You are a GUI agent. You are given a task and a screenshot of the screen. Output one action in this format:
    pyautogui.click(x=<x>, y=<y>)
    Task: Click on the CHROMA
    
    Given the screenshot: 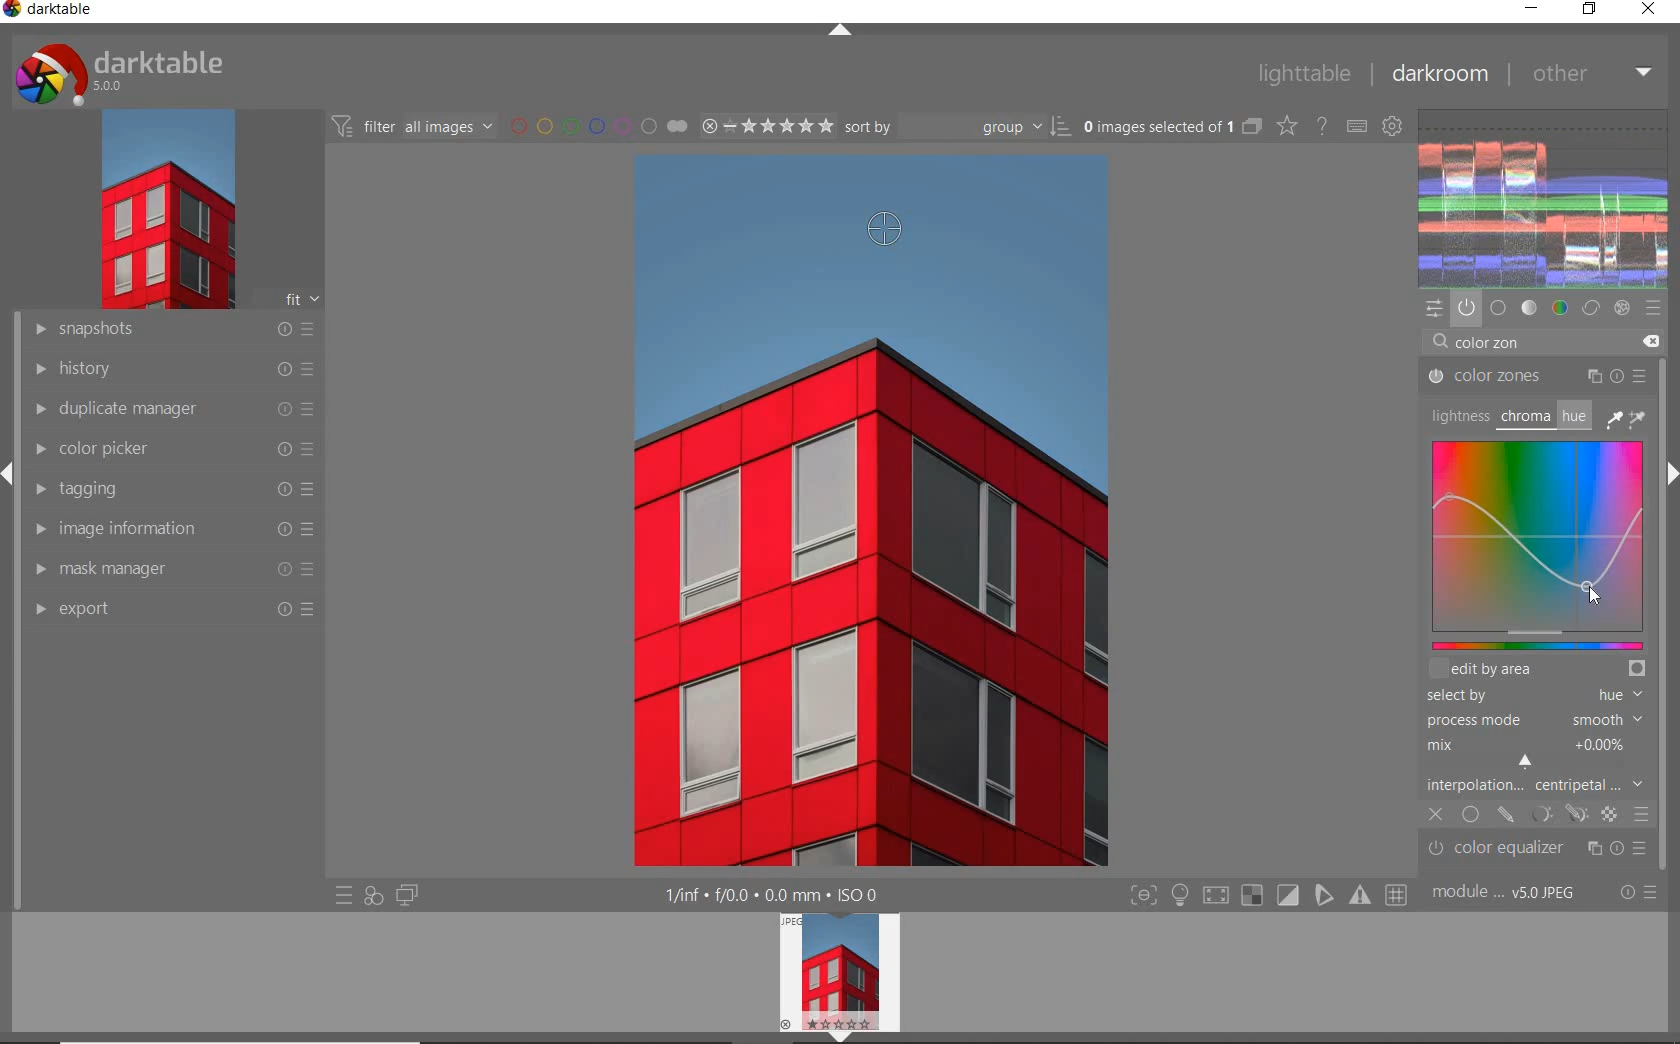 What is the action you would take?
    pyautogui.click(x=1524, y=418)
    